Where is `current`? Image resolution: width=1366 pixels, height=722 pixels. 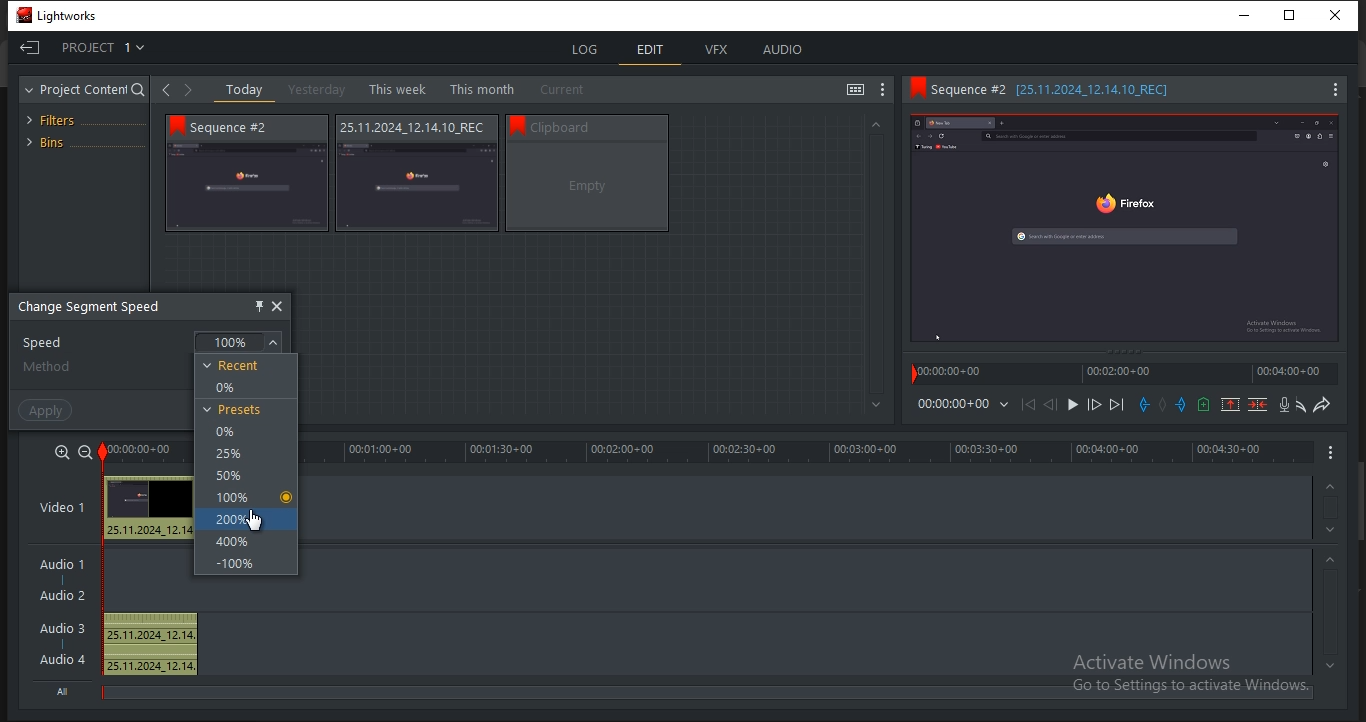 current is located at coordinates (567, 90).